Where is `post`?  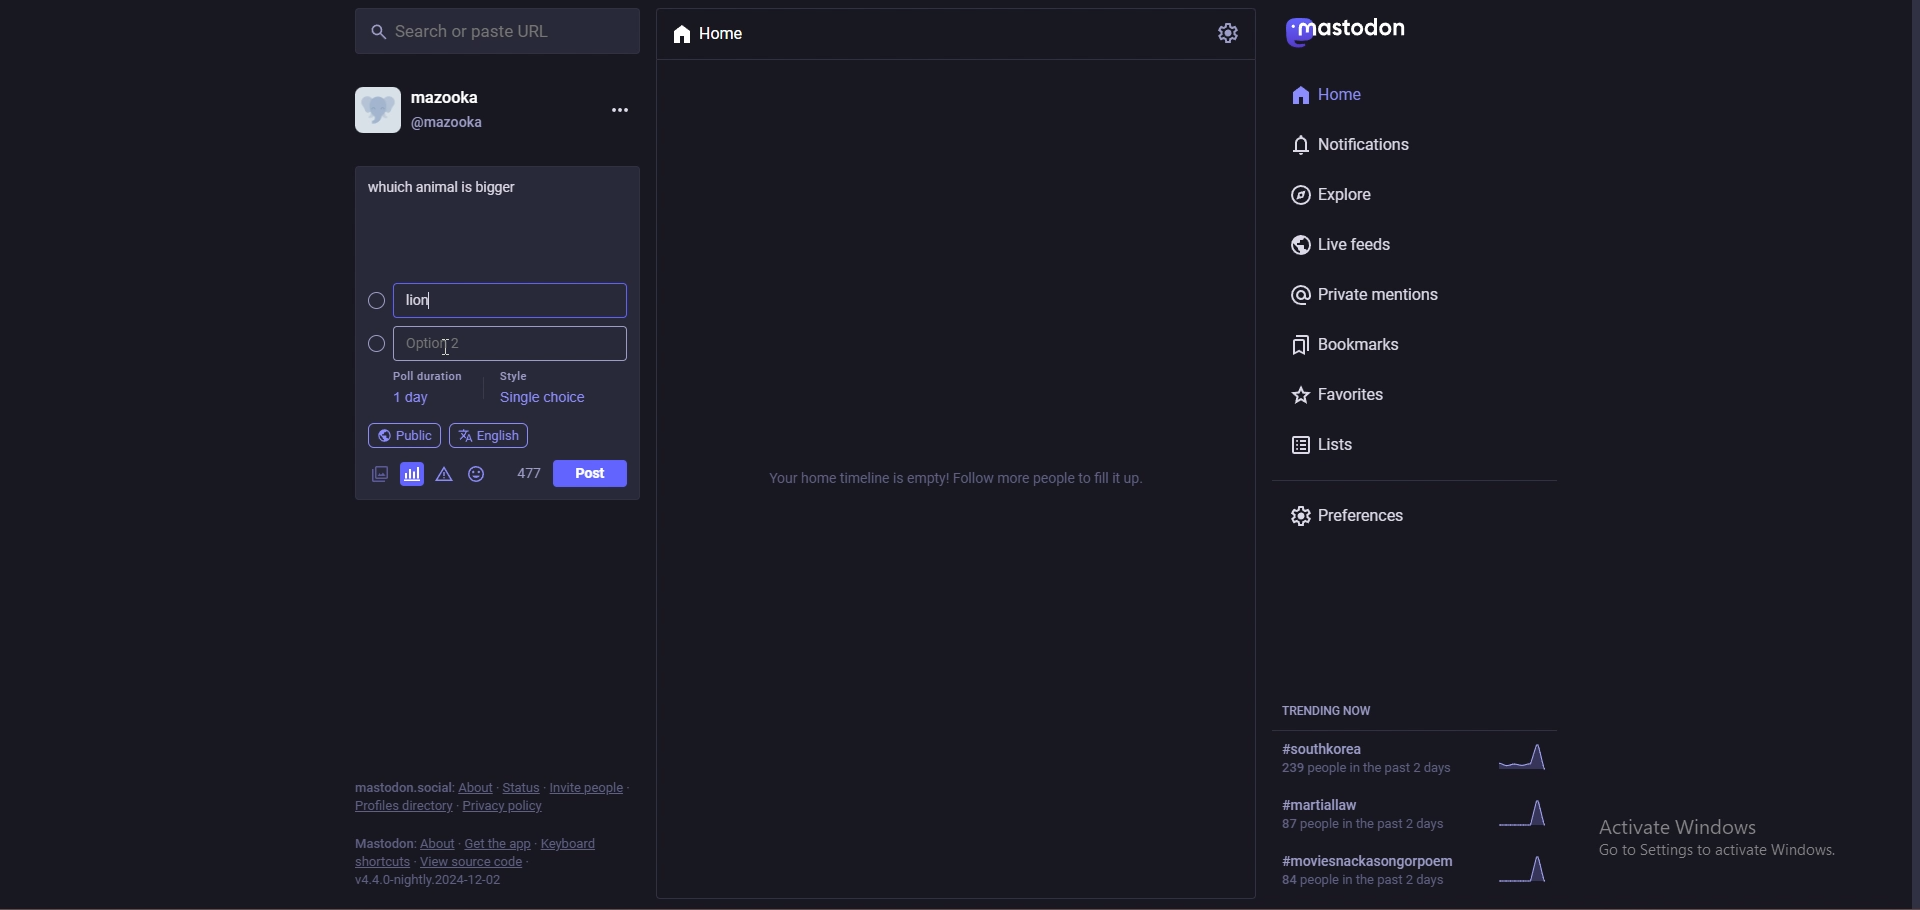 post is located at coordinates (591, 473).